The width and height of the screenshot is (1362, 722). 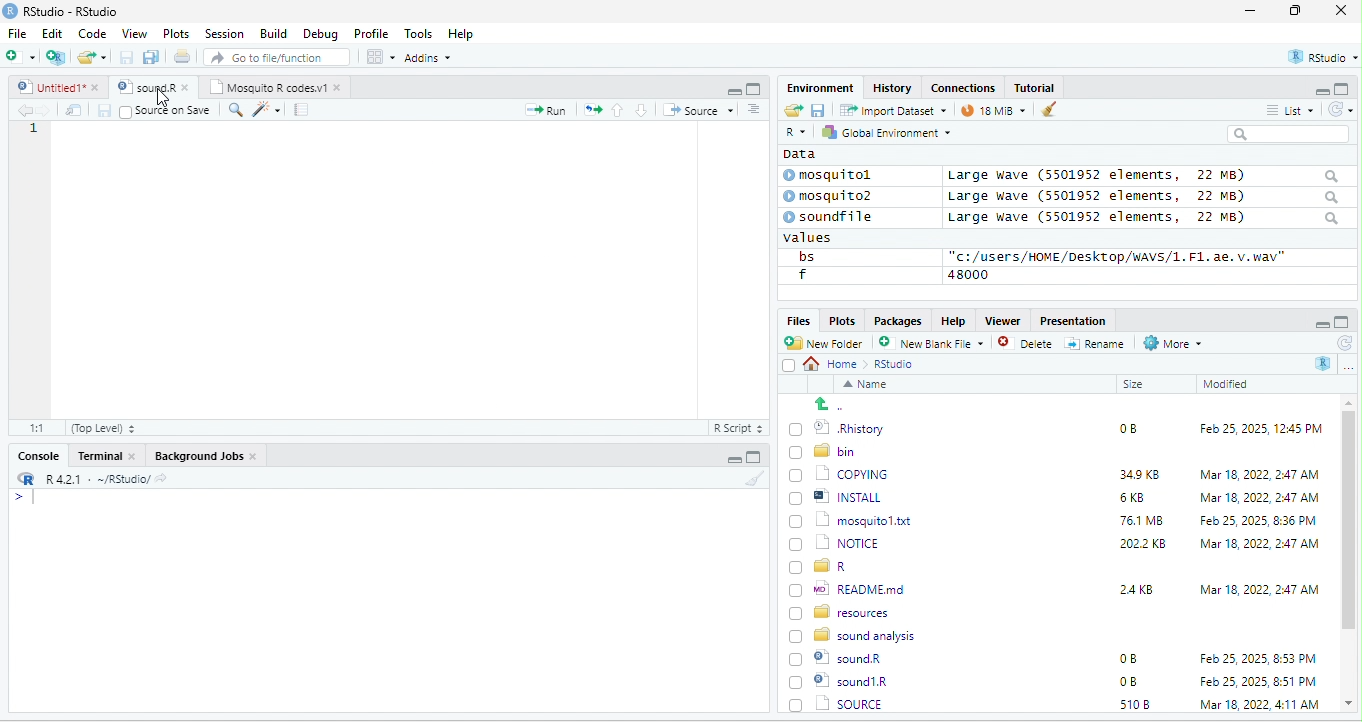 What do you see at coordinates (1121, 426) in the screenshot?
I see `0B` at bounding box center [1121, 426].